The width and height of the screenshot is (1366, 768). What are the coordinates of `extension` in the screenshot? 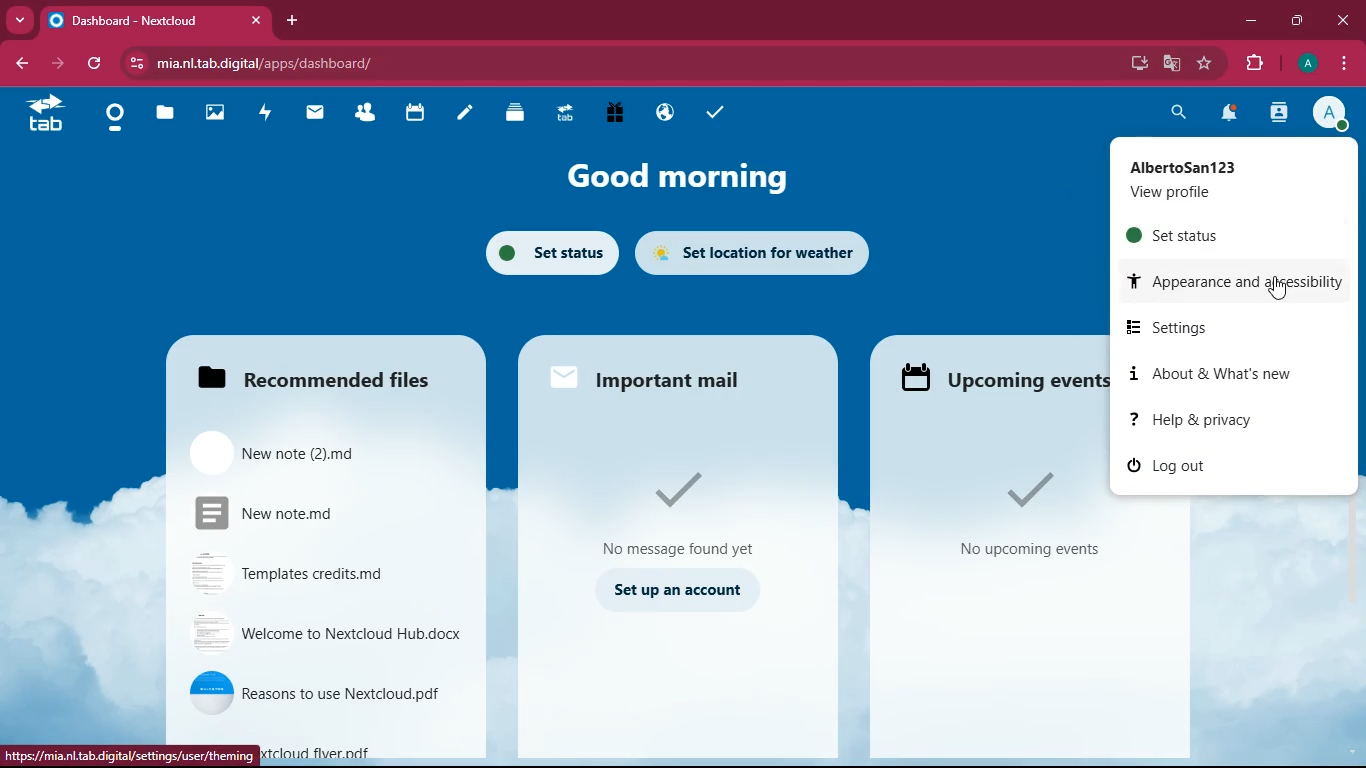 It's located at (1252, 64).